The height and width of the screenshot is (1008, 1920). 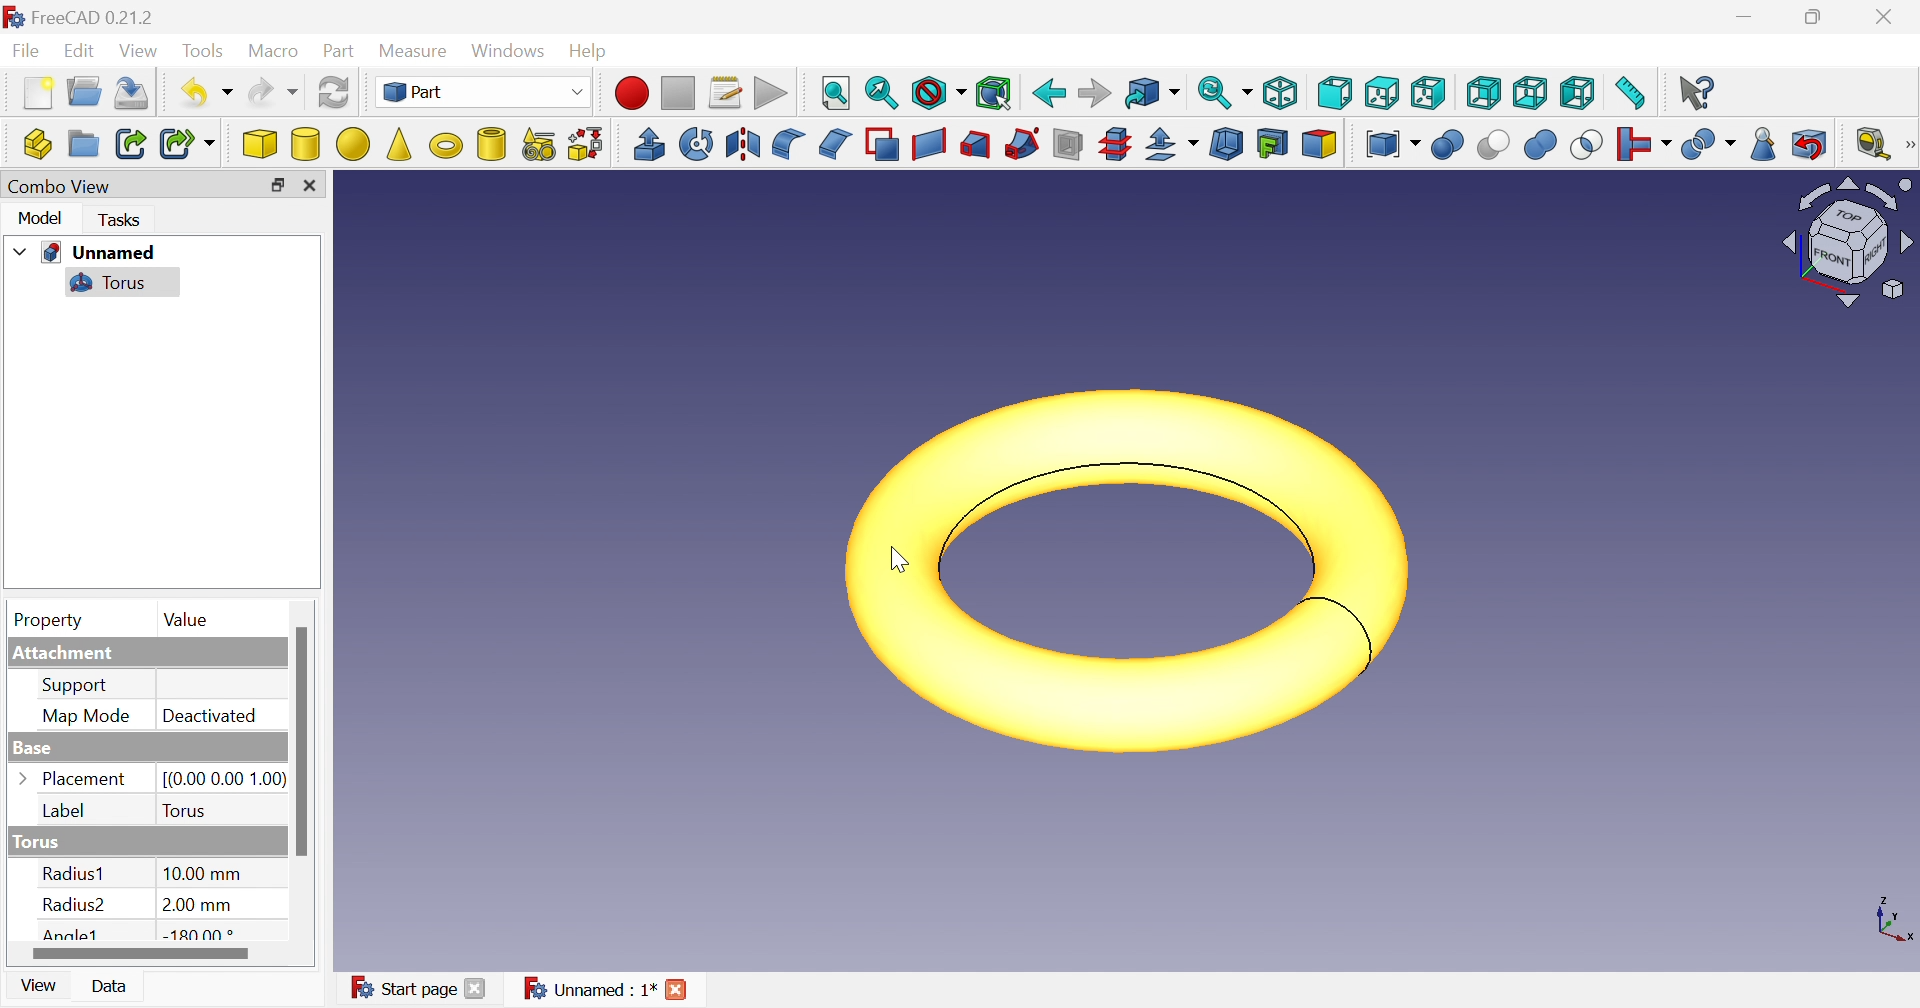 I want to click on Macro, so click(x=272, y=49).